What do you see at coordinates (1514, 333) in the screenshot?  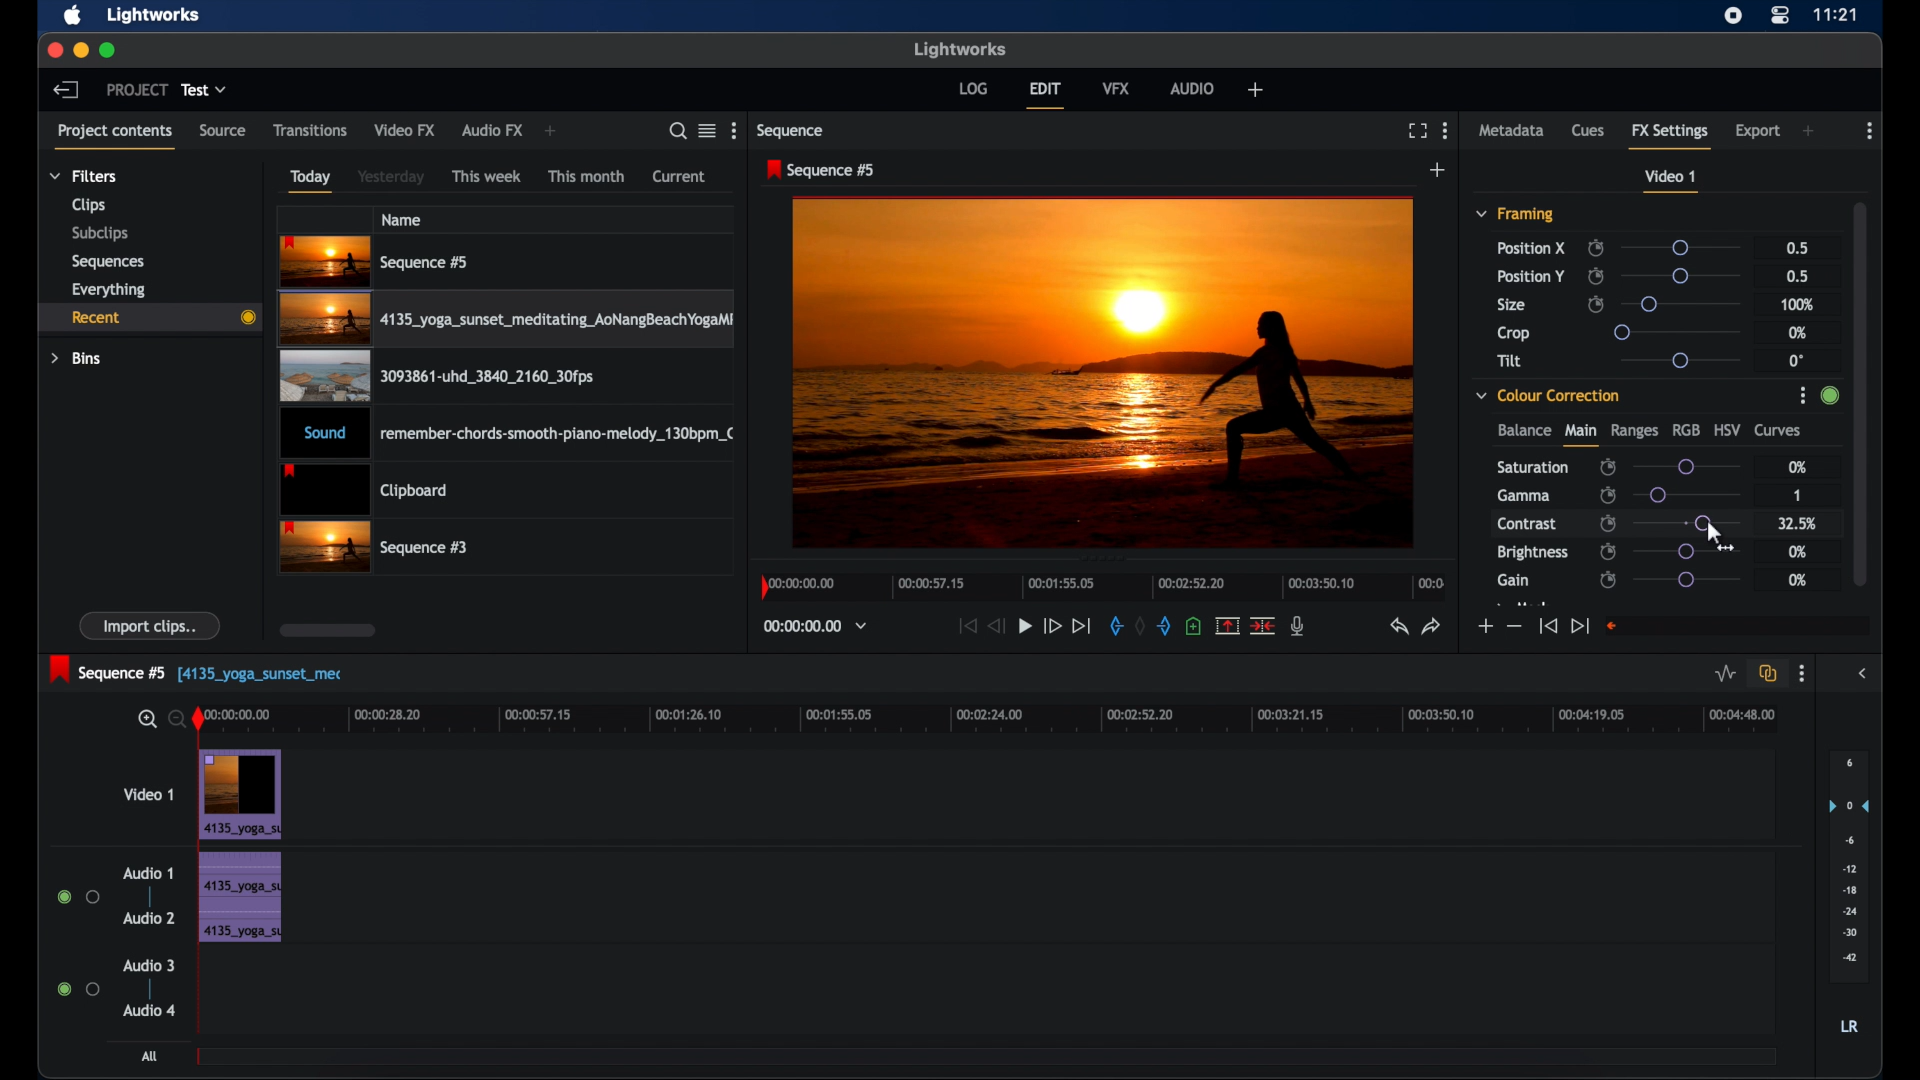 I see `crop` at bounding box center [1514, 333].